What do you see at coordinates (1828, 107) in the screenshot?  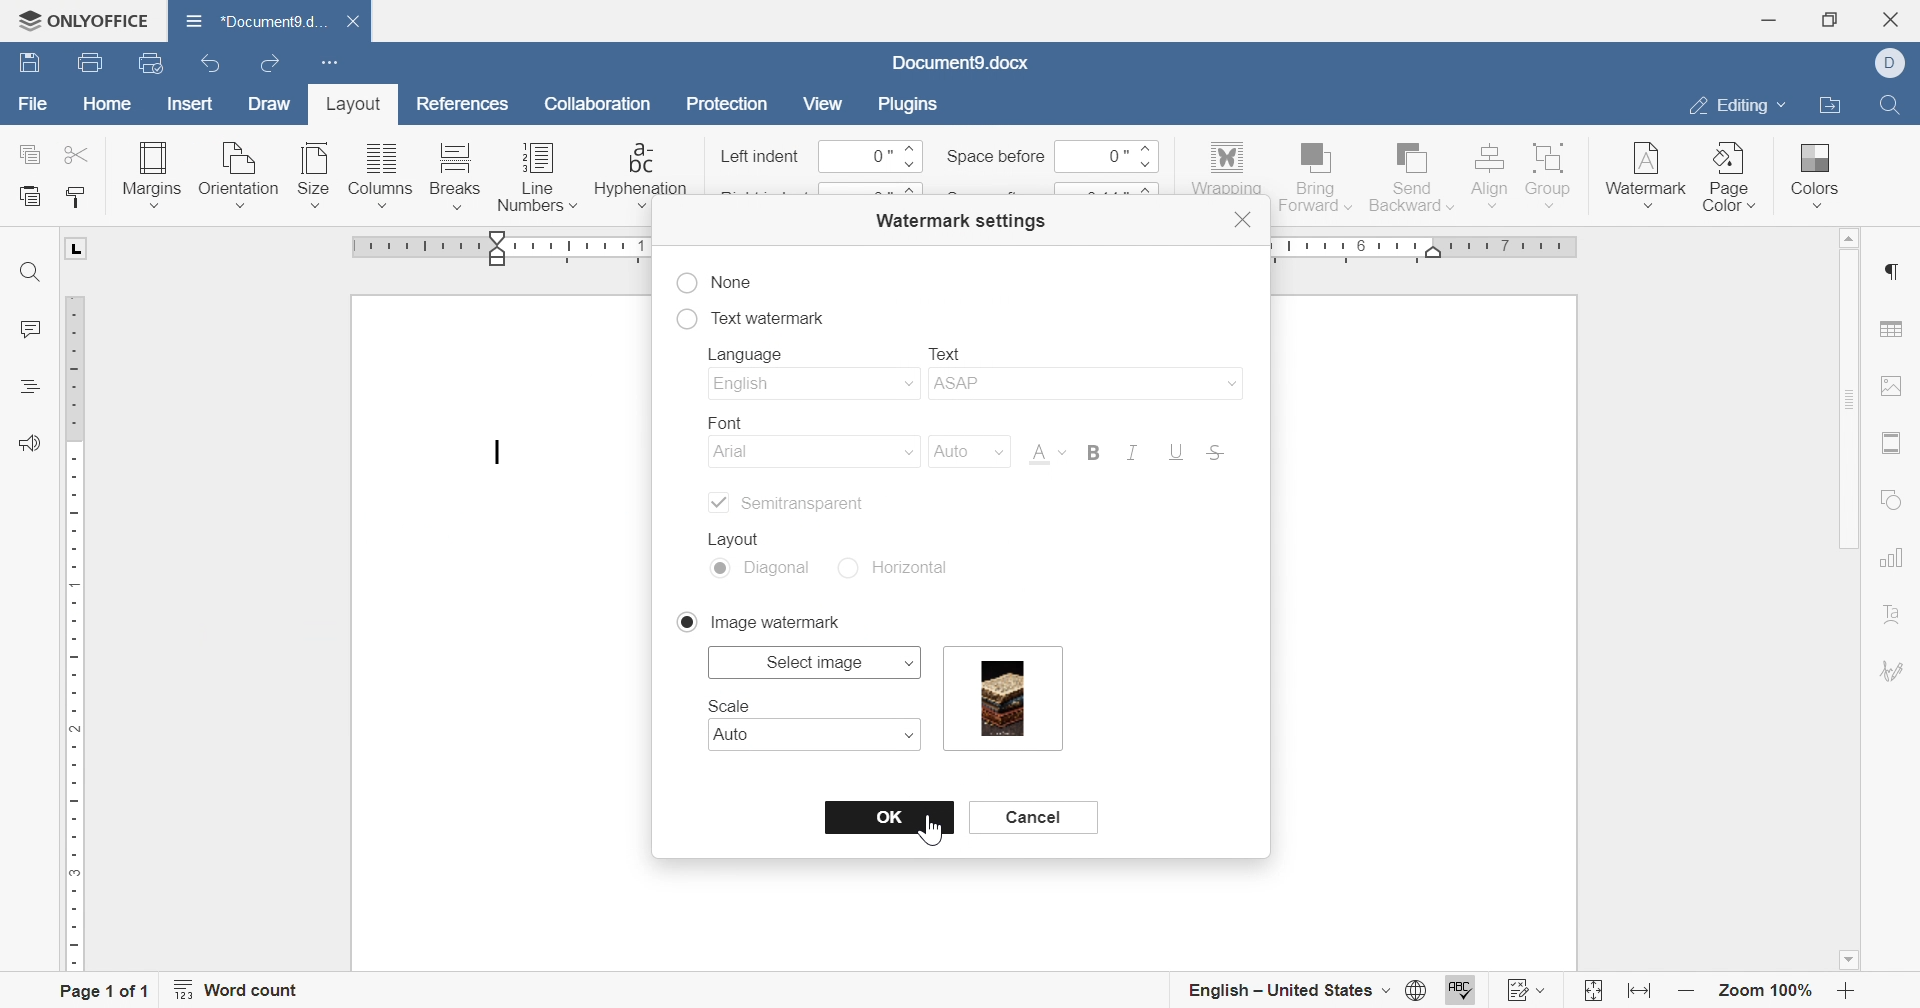 I see `open file location` at bounding box center [1828, 107].